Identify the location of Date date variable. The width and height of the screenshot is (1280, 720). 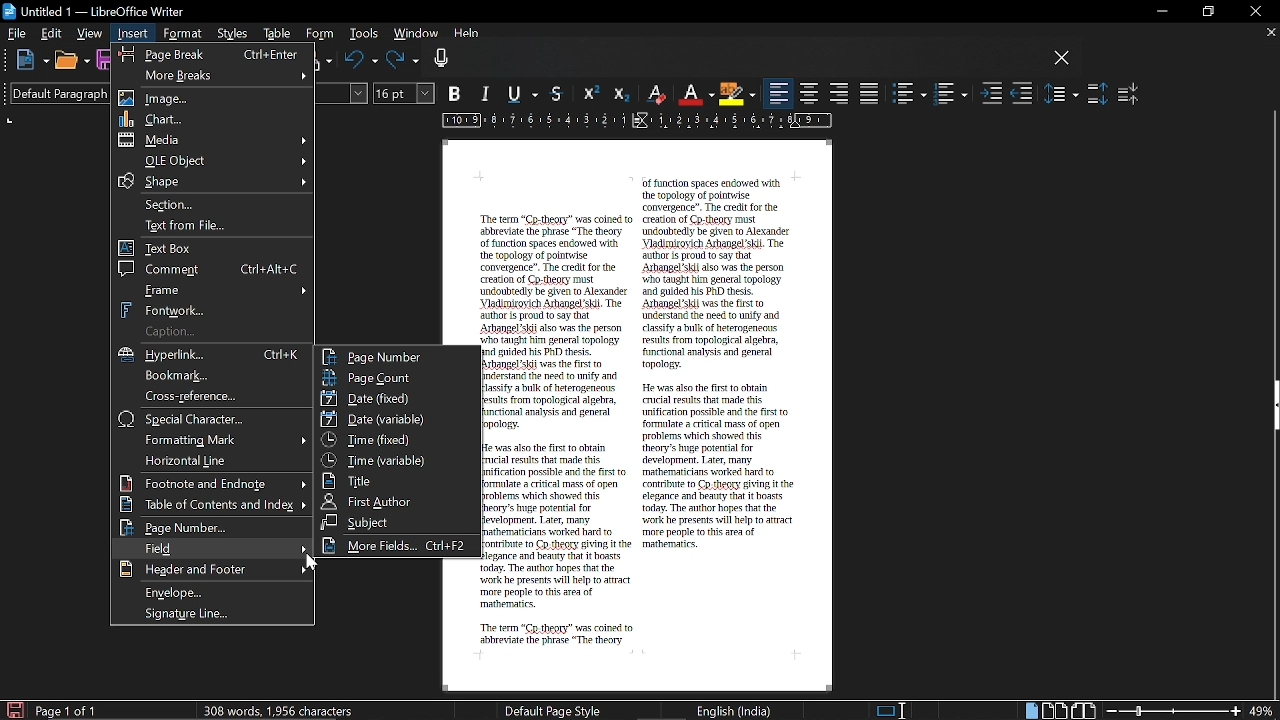
(397, 420).